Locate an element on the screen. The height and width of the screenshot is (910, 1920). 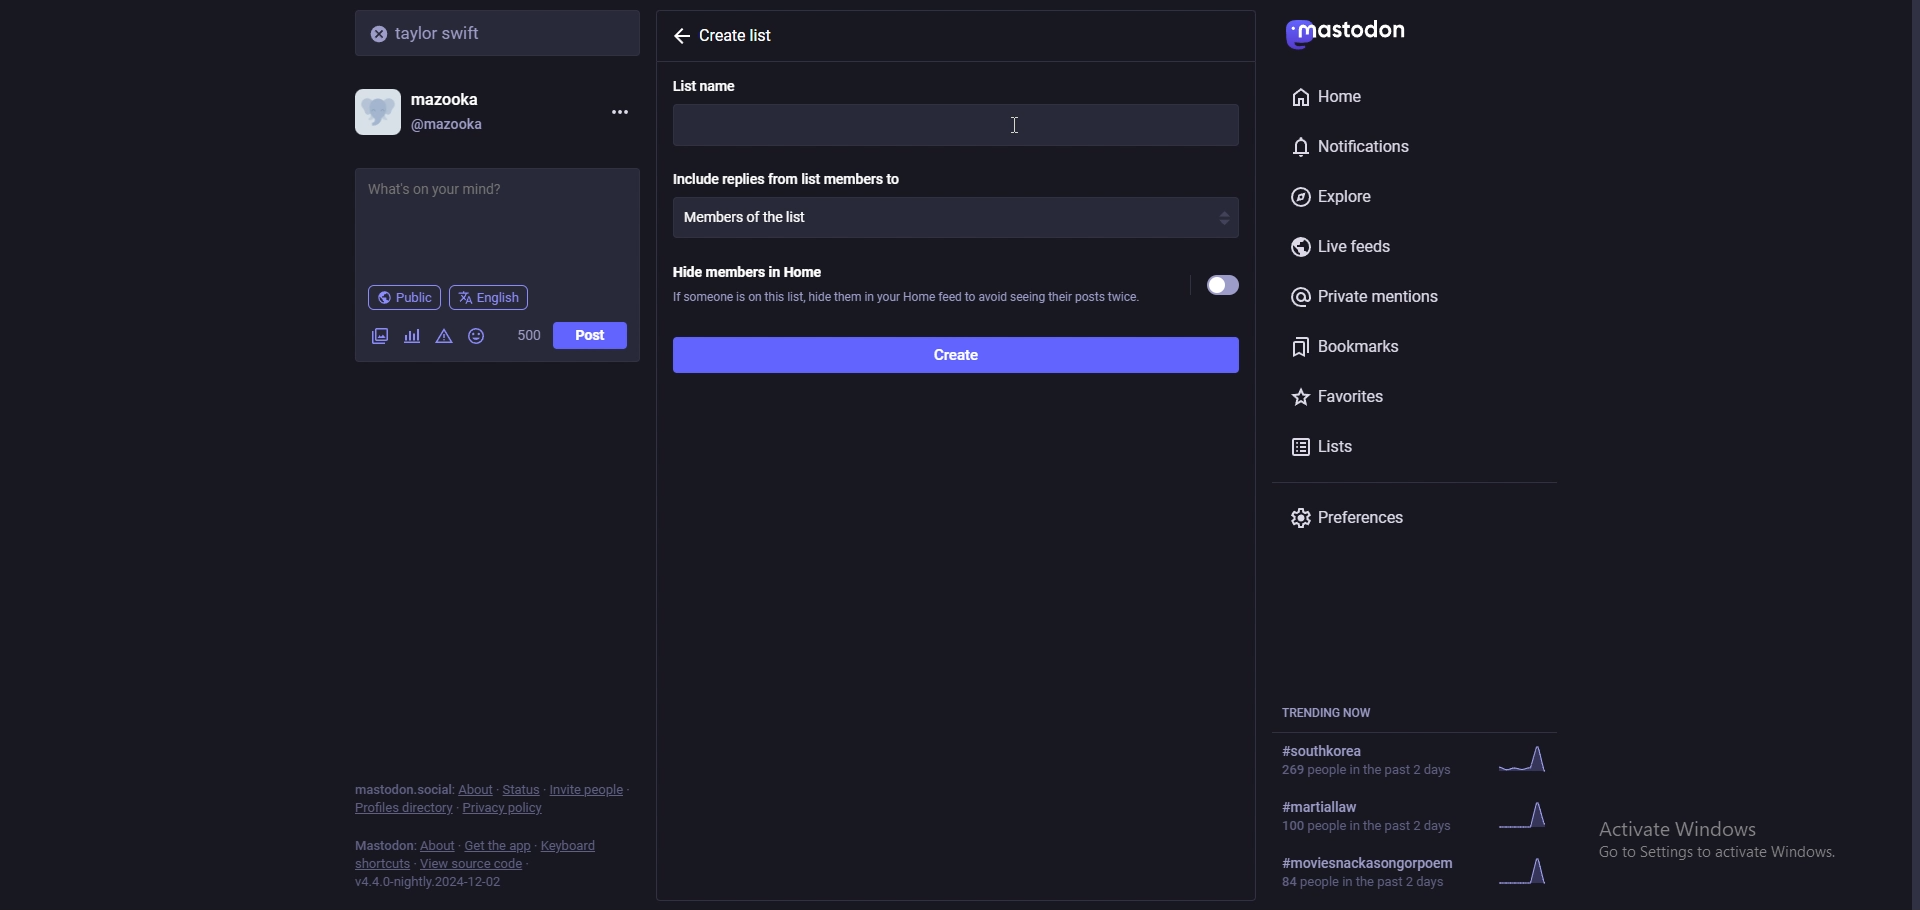
emoji is located at coordinates (478, 335).